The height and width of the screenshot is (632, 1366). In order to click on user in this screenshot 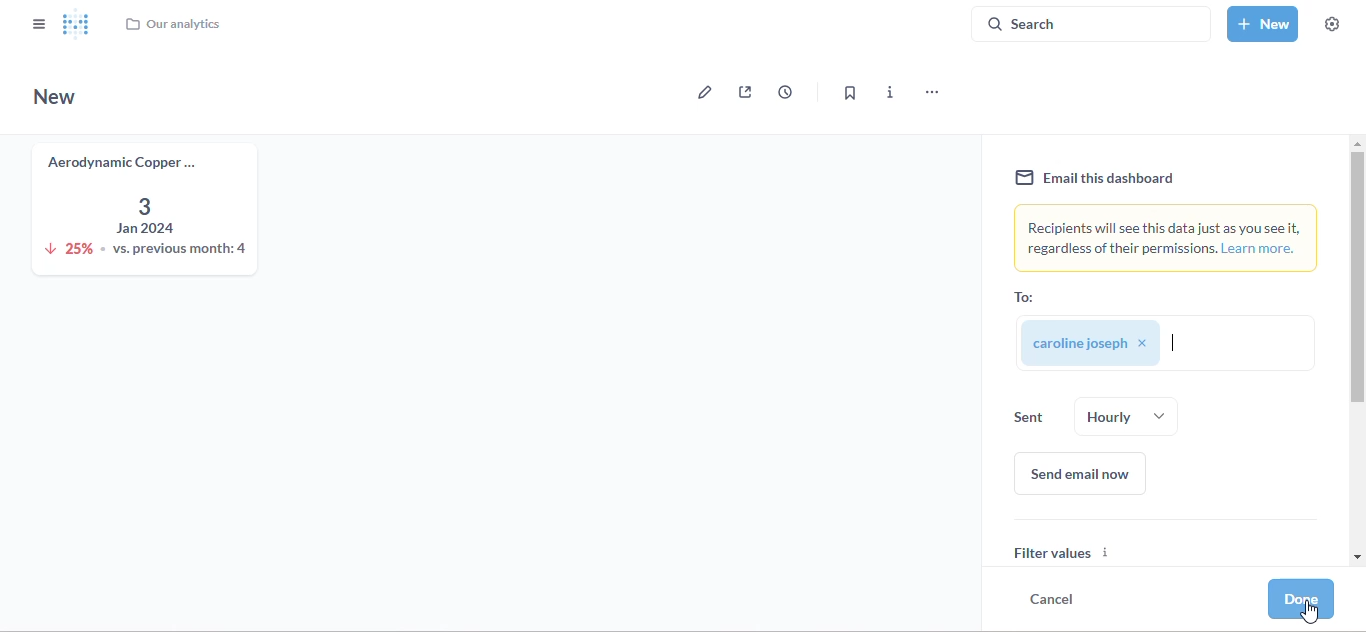, I will do `click(1108, 344)`.